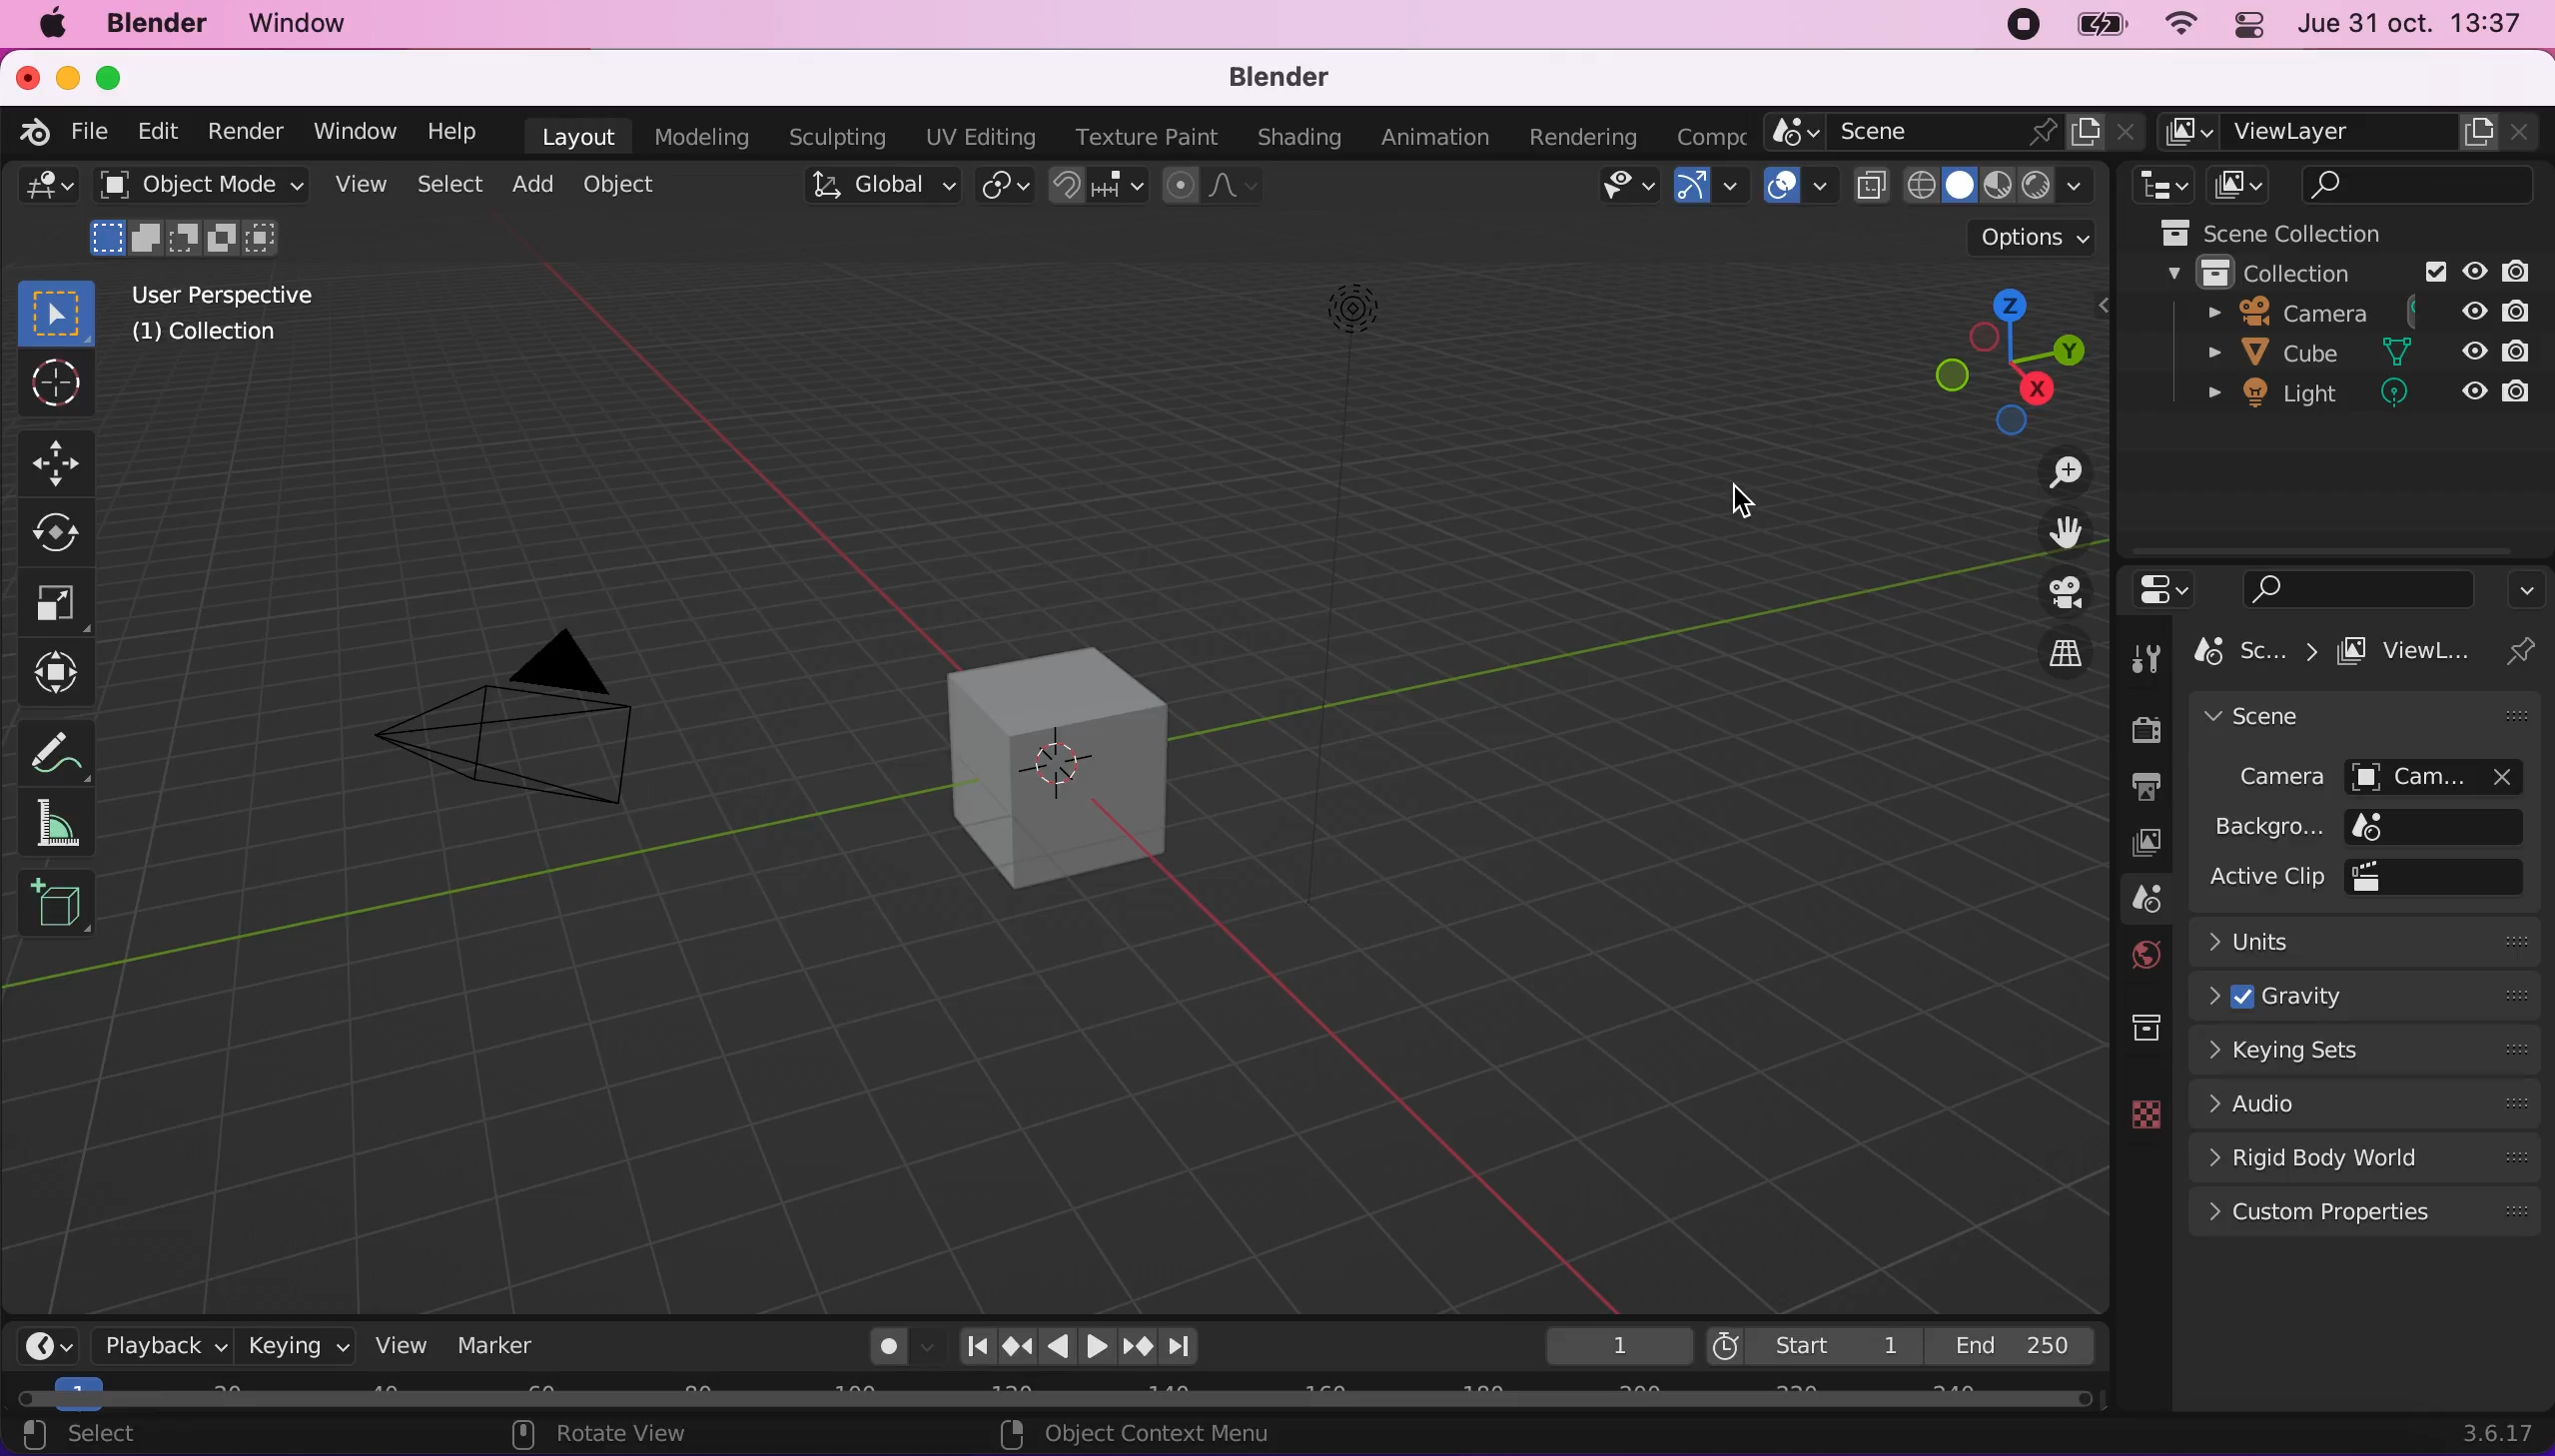 This screenshot has height=1456, width=2555. What do you see at coordinates (61, 457) in the screenshot?
I see `move` at bounding box center [61, 457].